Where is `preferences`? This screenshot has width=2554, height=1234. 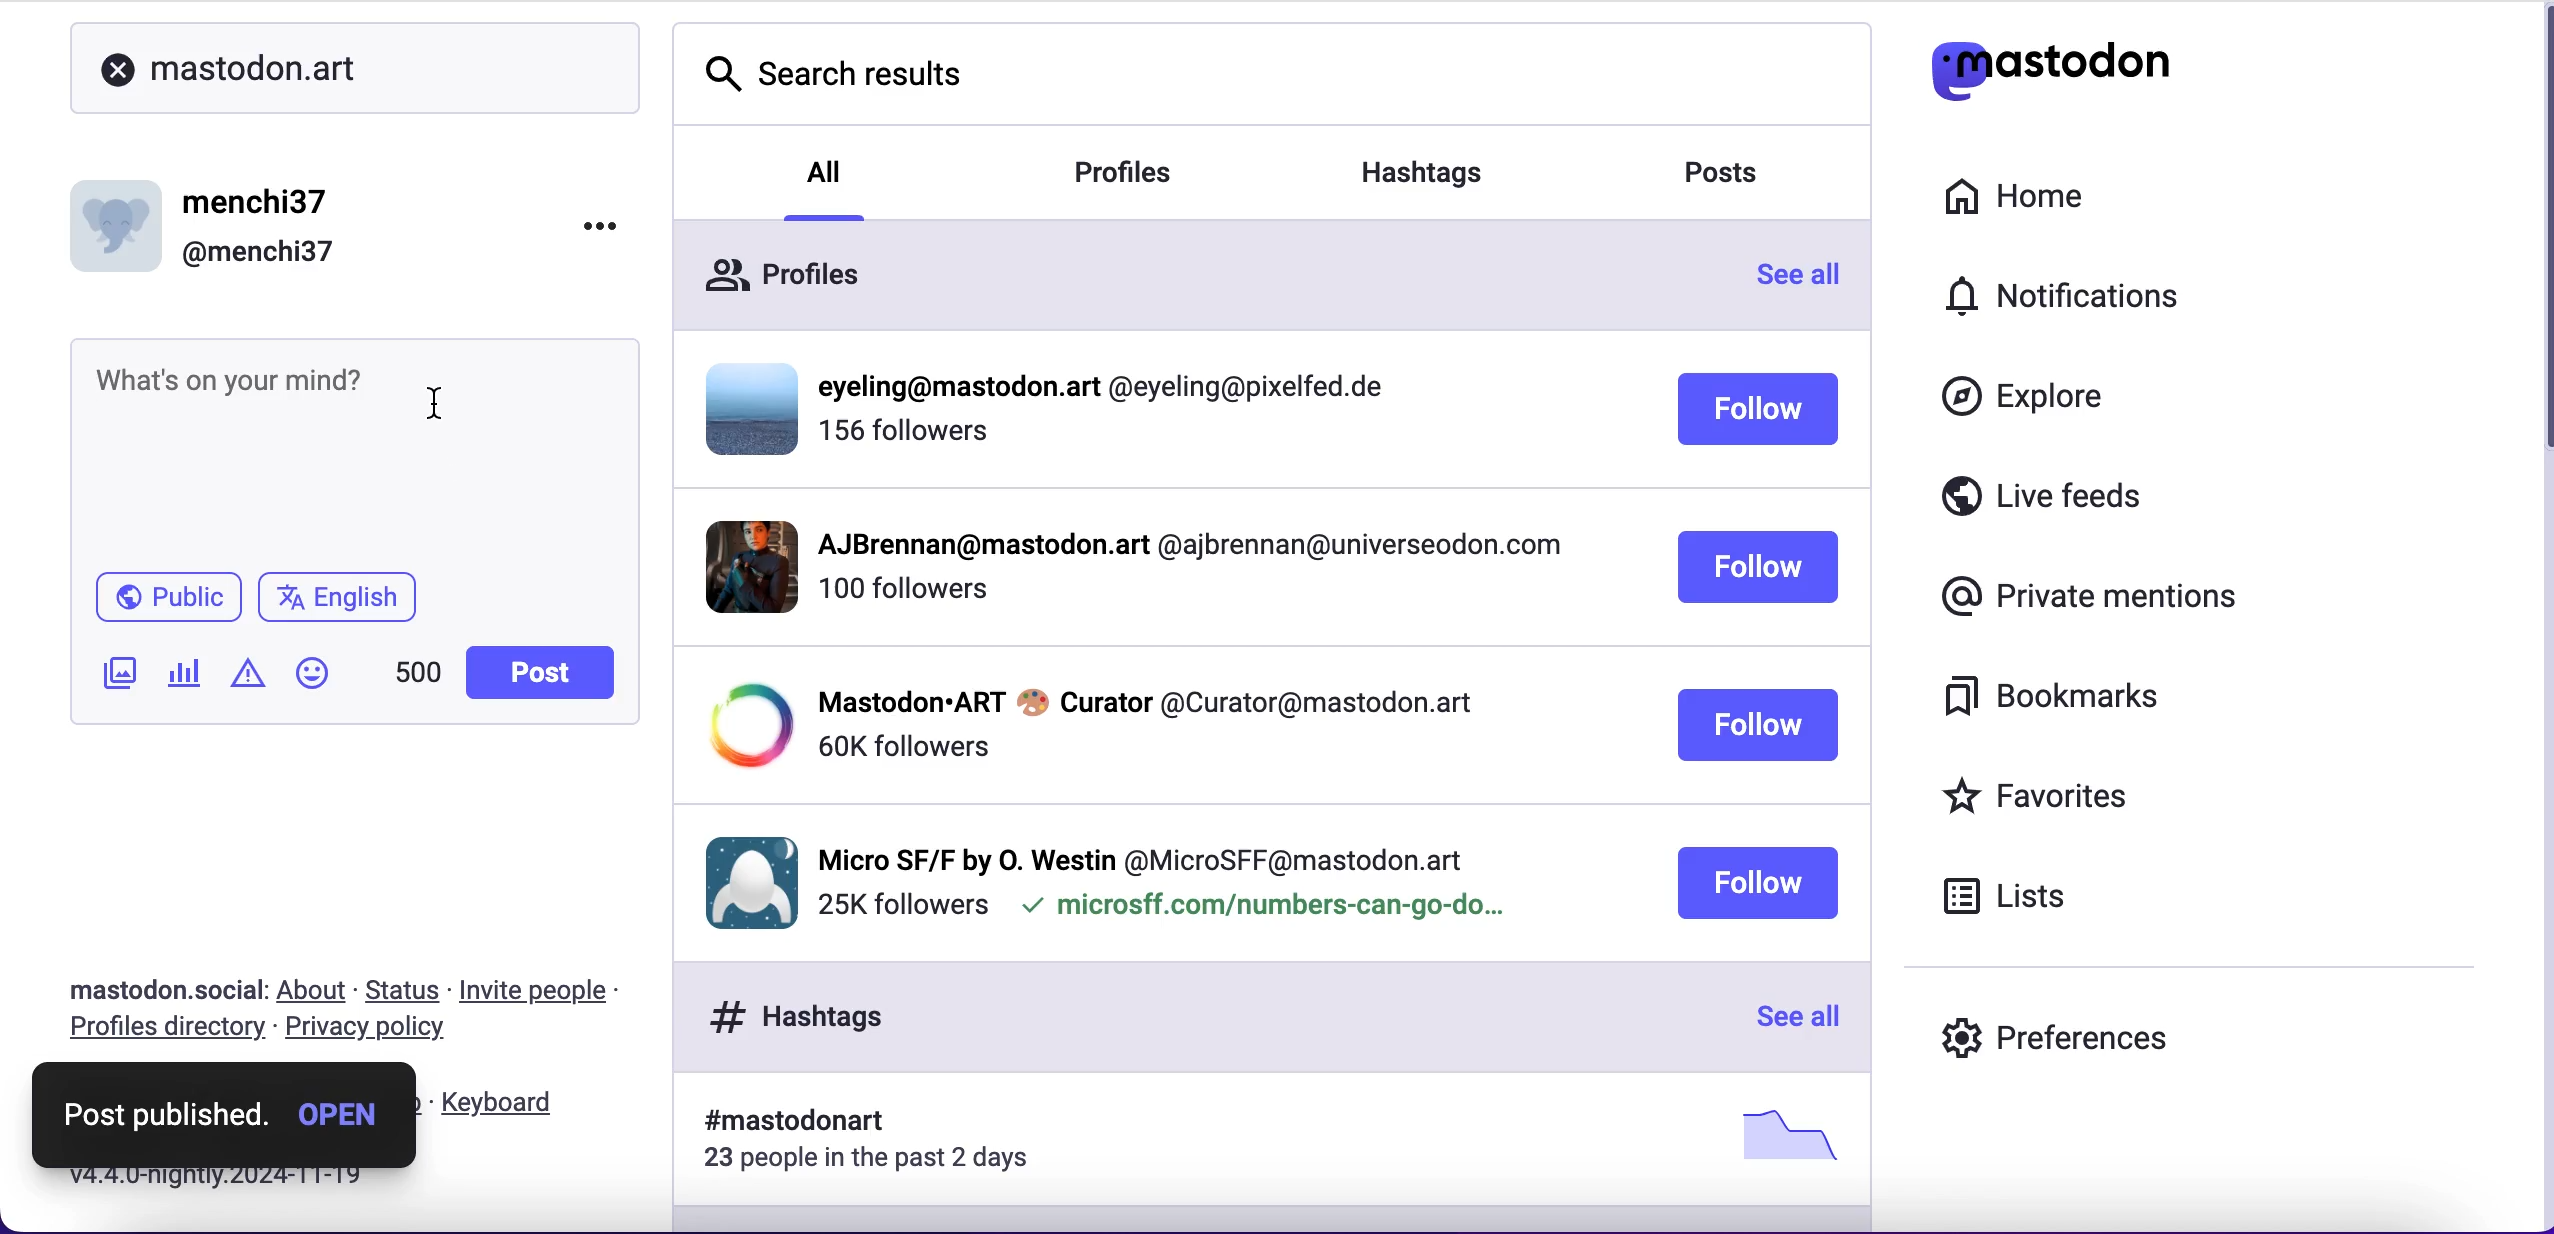 preferences is located at coordinates (2072, 1030).